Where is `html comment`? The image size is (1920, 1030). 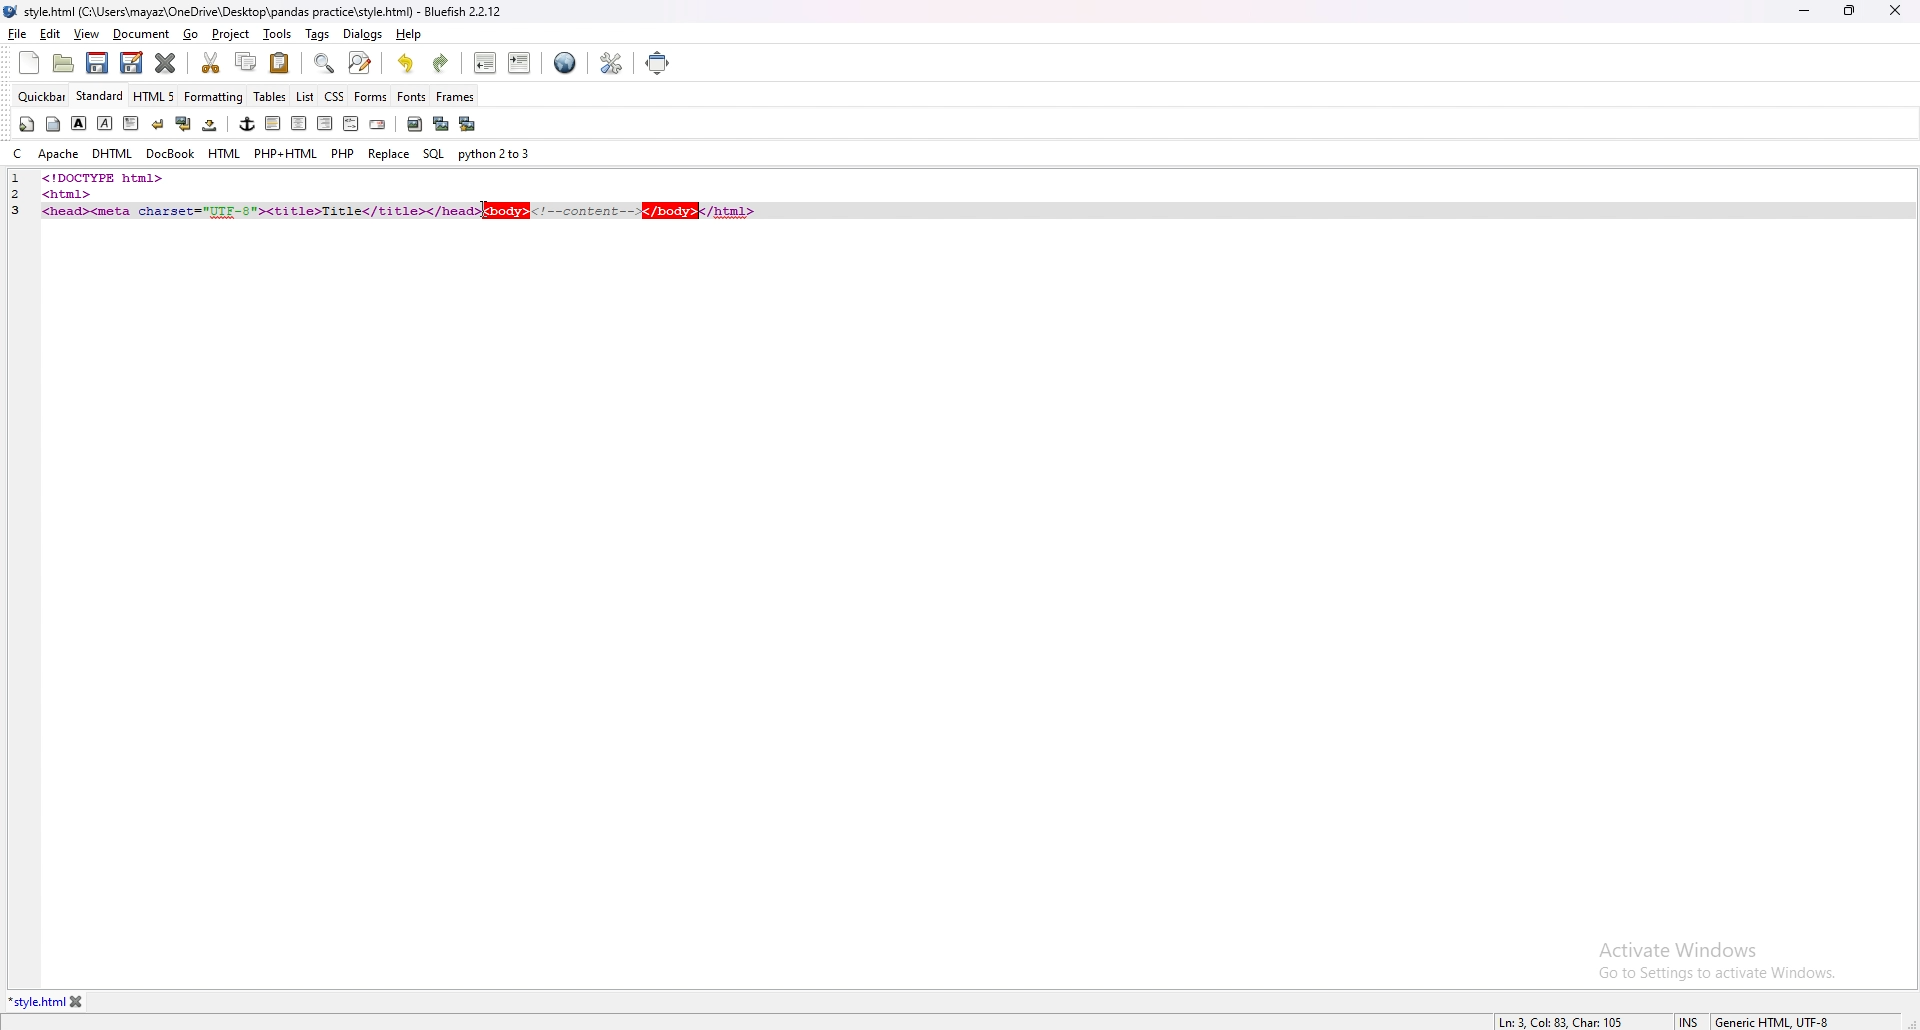 html comment is located at coordinates (350, 125).